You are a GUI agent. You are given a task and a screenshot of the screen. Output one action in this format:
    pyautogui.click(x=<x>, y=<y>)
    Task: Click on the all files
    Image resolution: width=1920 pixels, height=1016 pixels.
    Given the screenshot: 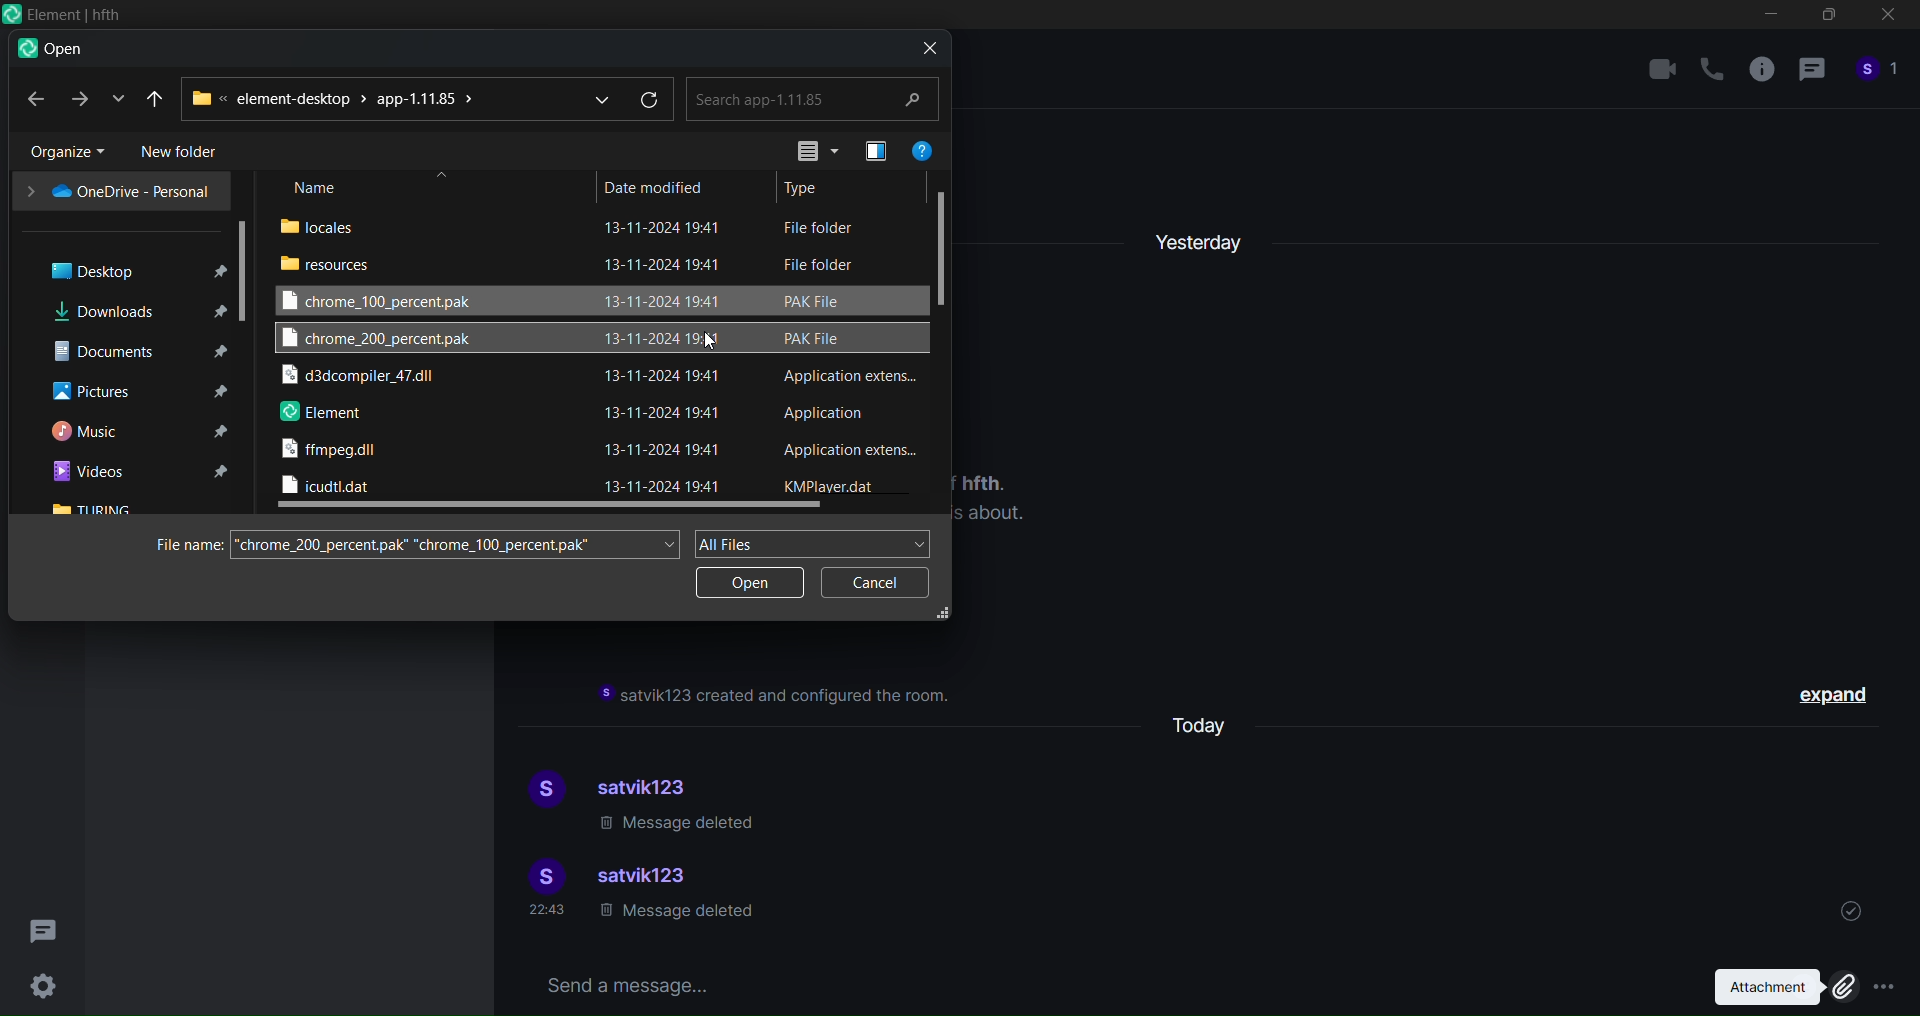 What is the action you would take?
    pyautogui.click(x=816, y=542)
    